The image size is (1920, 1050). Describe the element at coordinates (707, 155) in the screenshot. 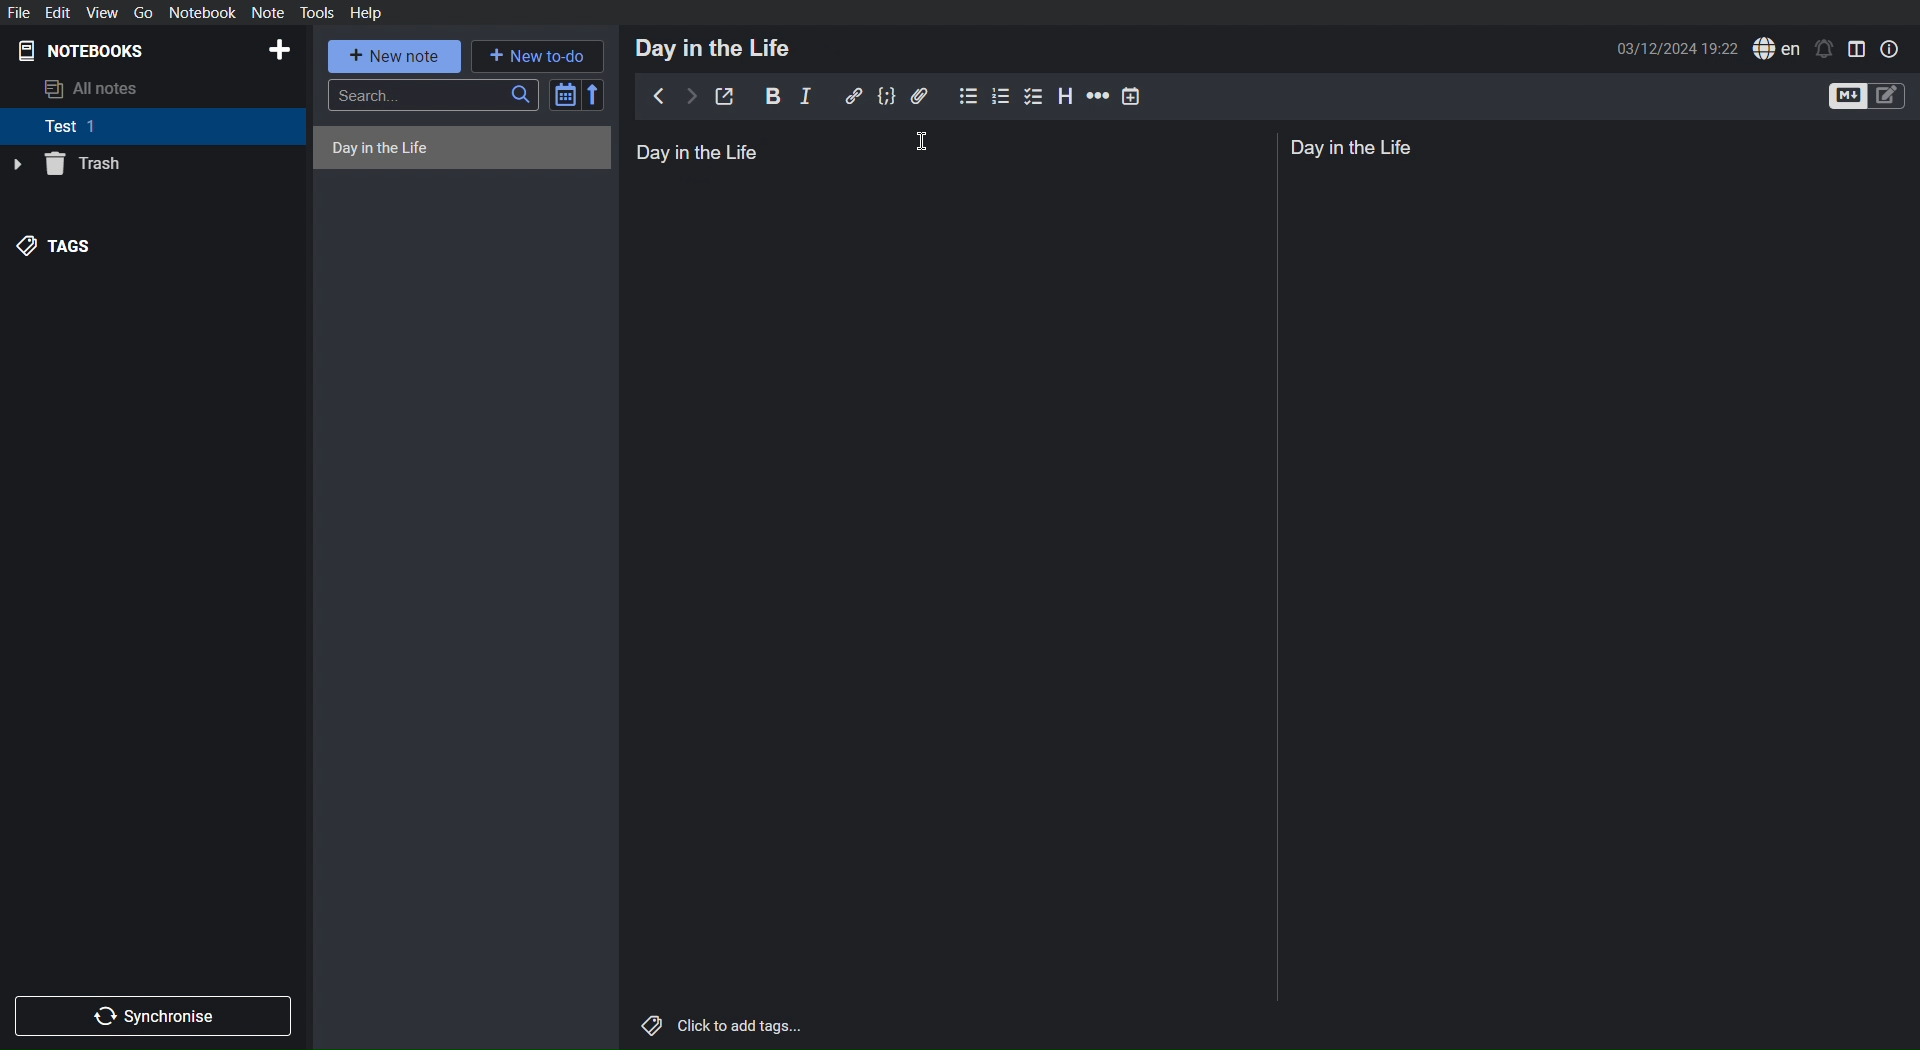

I see `Day in the Life` at that location.